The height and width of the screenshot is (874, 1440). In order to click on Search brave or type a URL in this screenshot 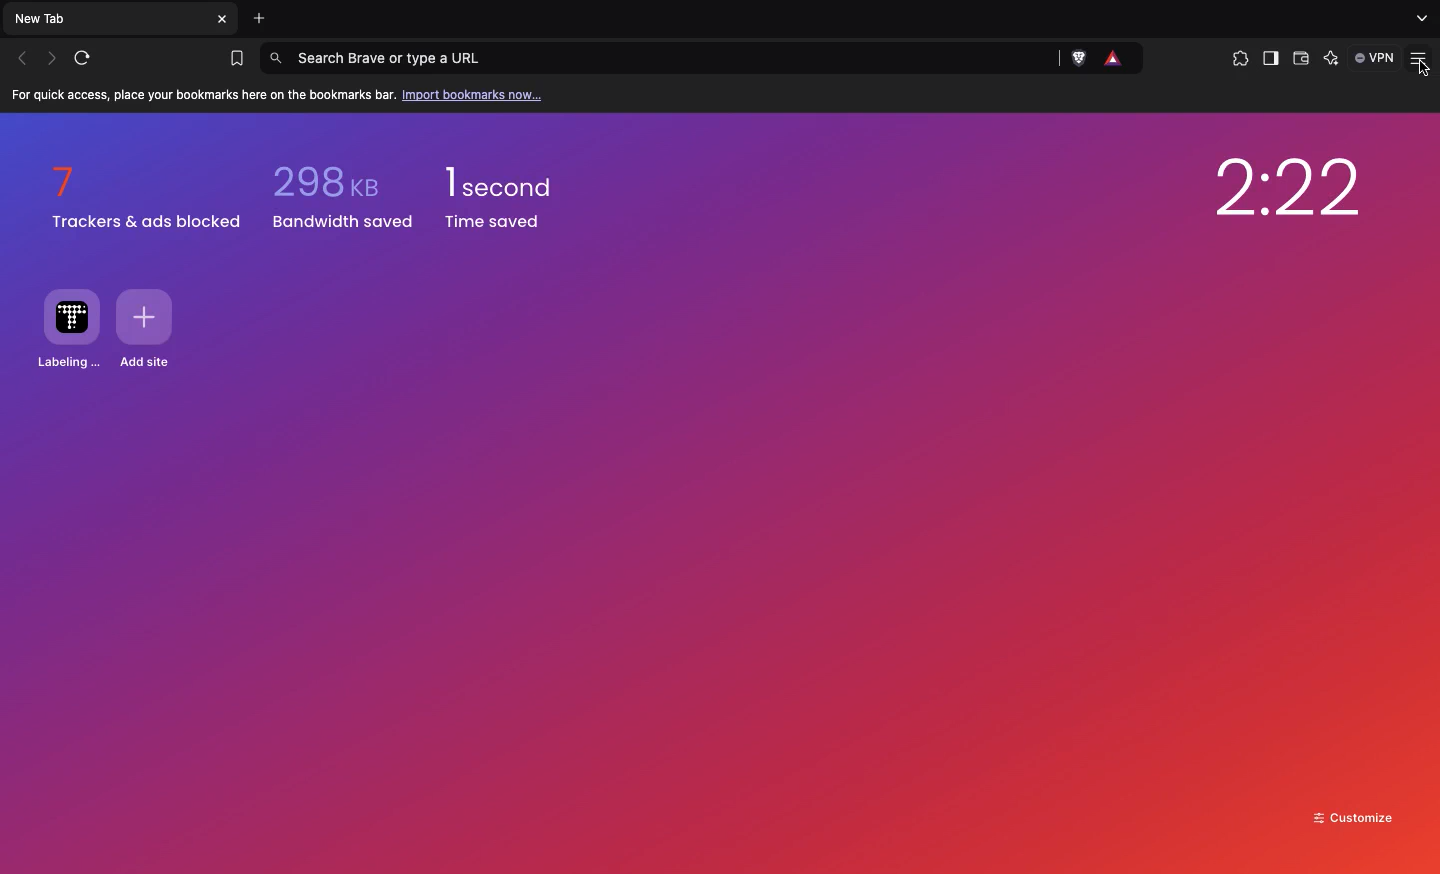, I will do `click(662, 59)`.